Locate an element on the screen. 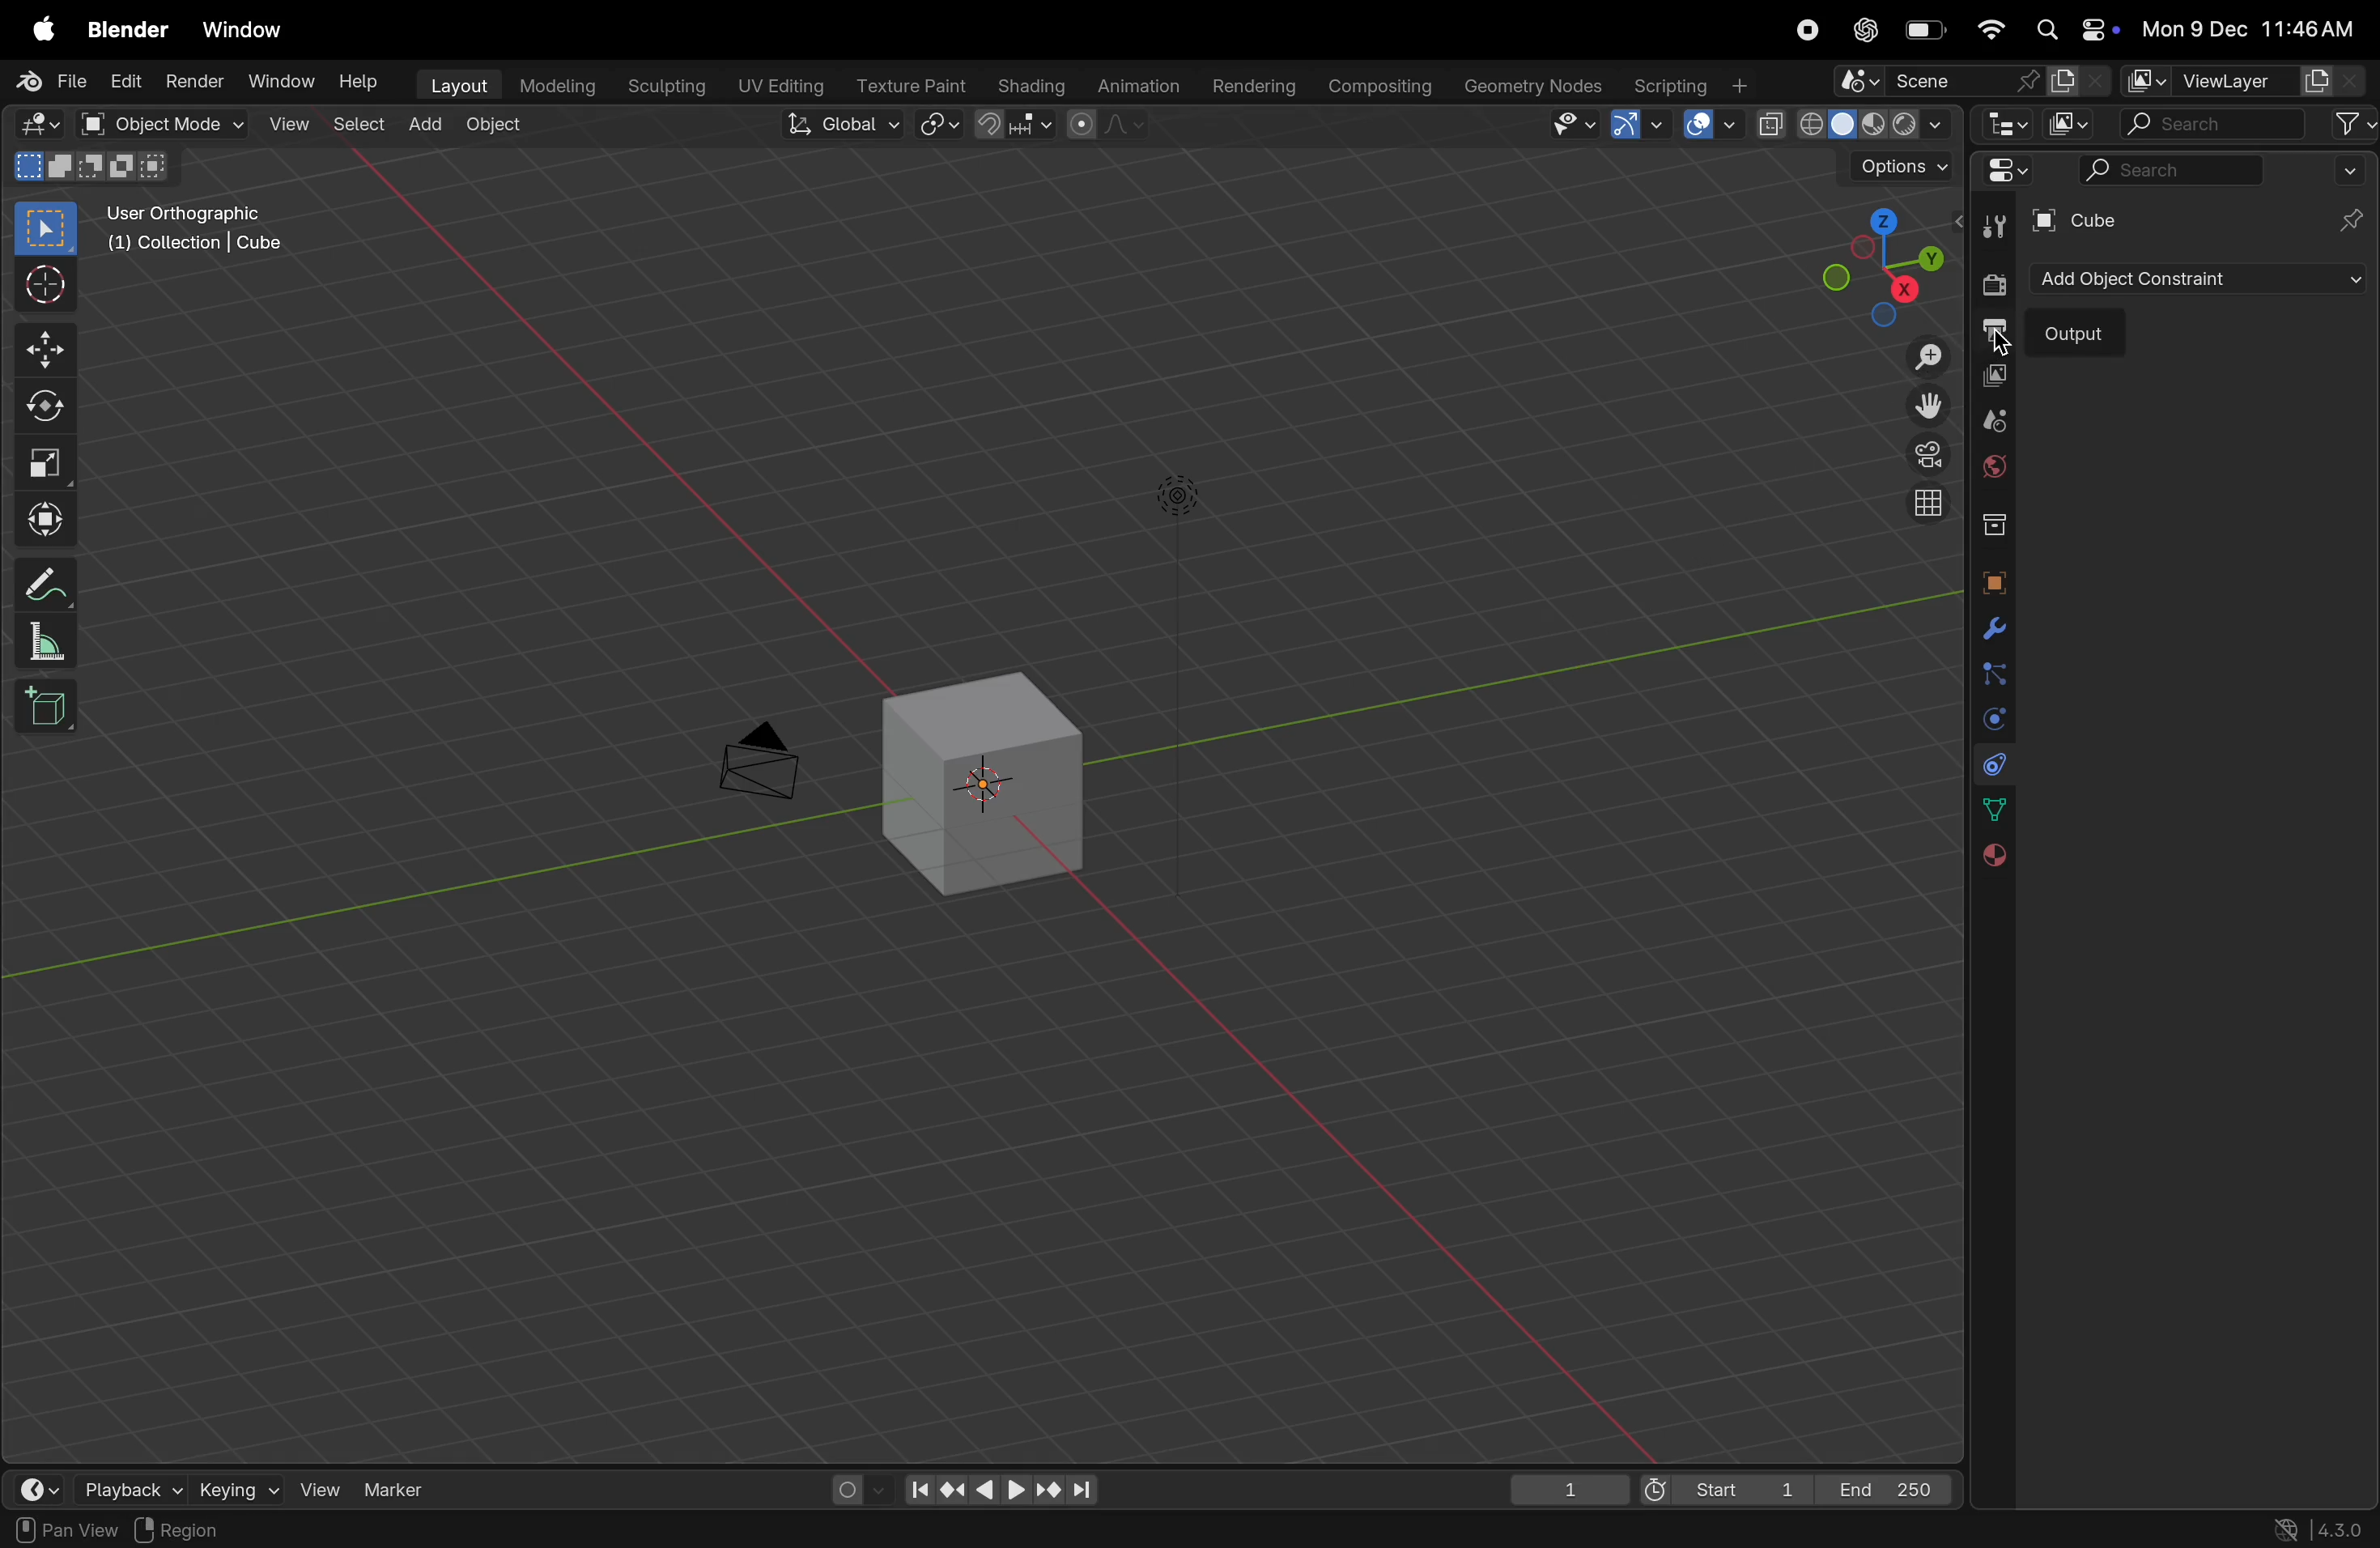 This screenshot has width=2380, height=1548. window is located at coordinates (241, 29).